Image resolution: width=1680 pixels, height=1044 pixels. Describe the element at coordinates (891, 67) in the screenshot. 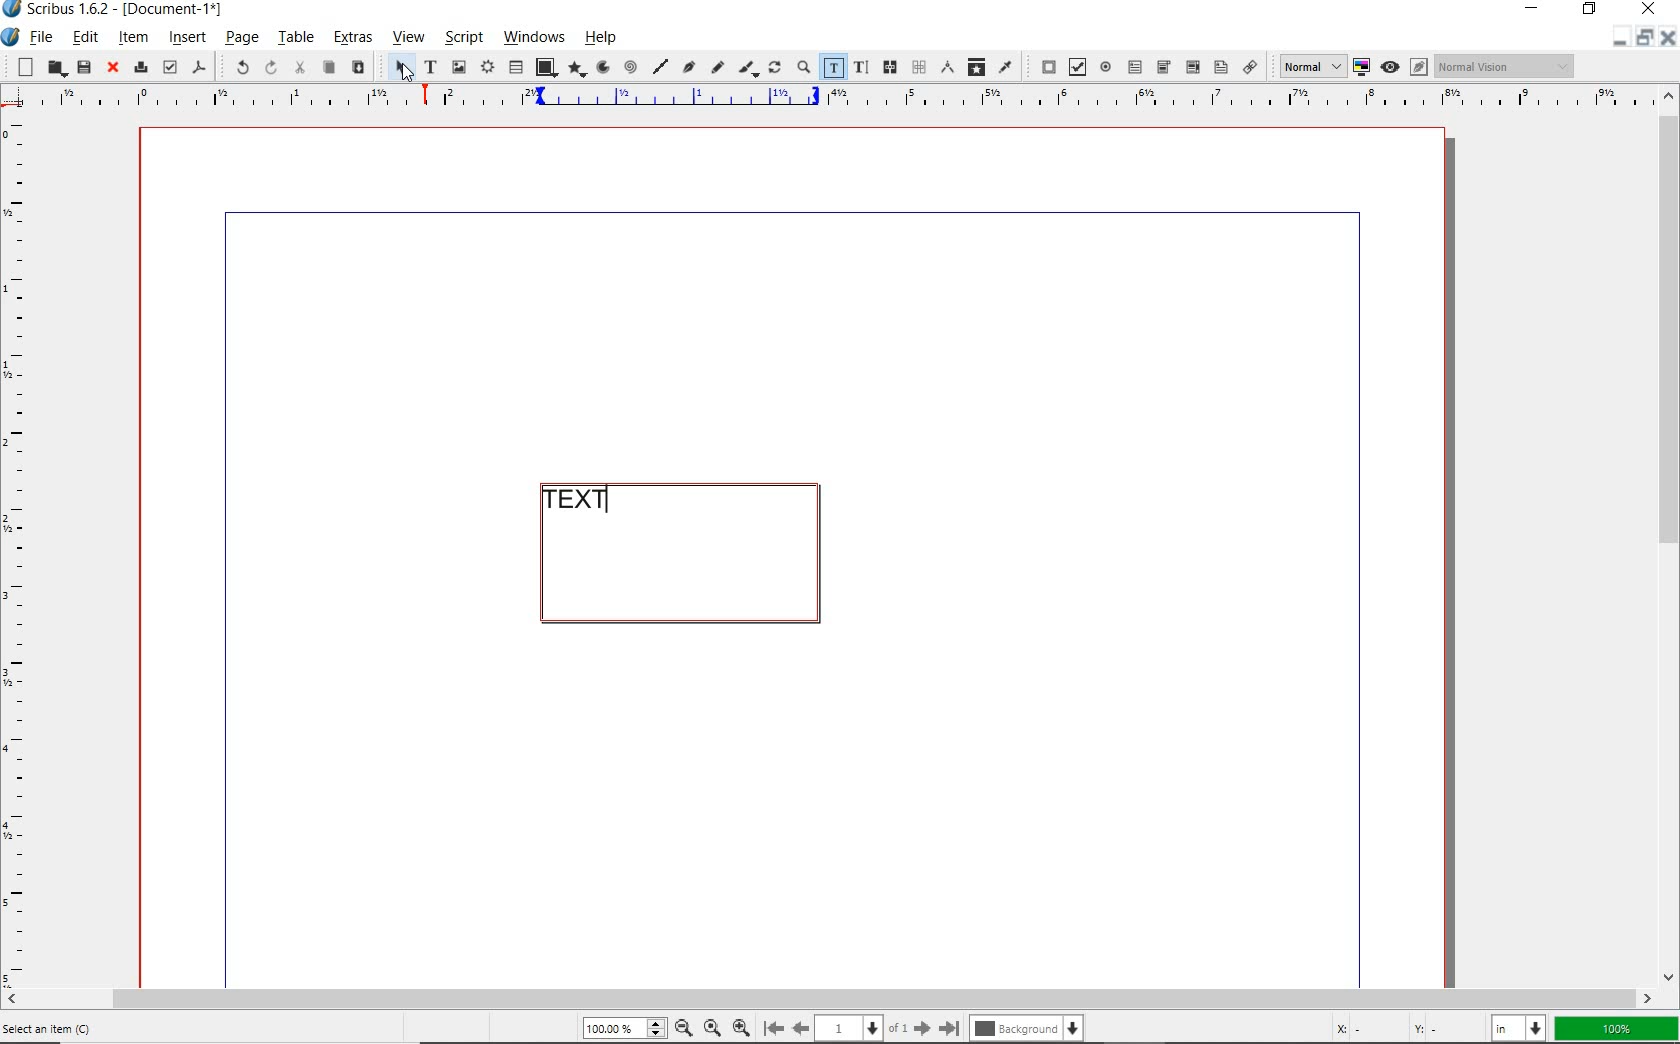

I see `link text frames` at that location.